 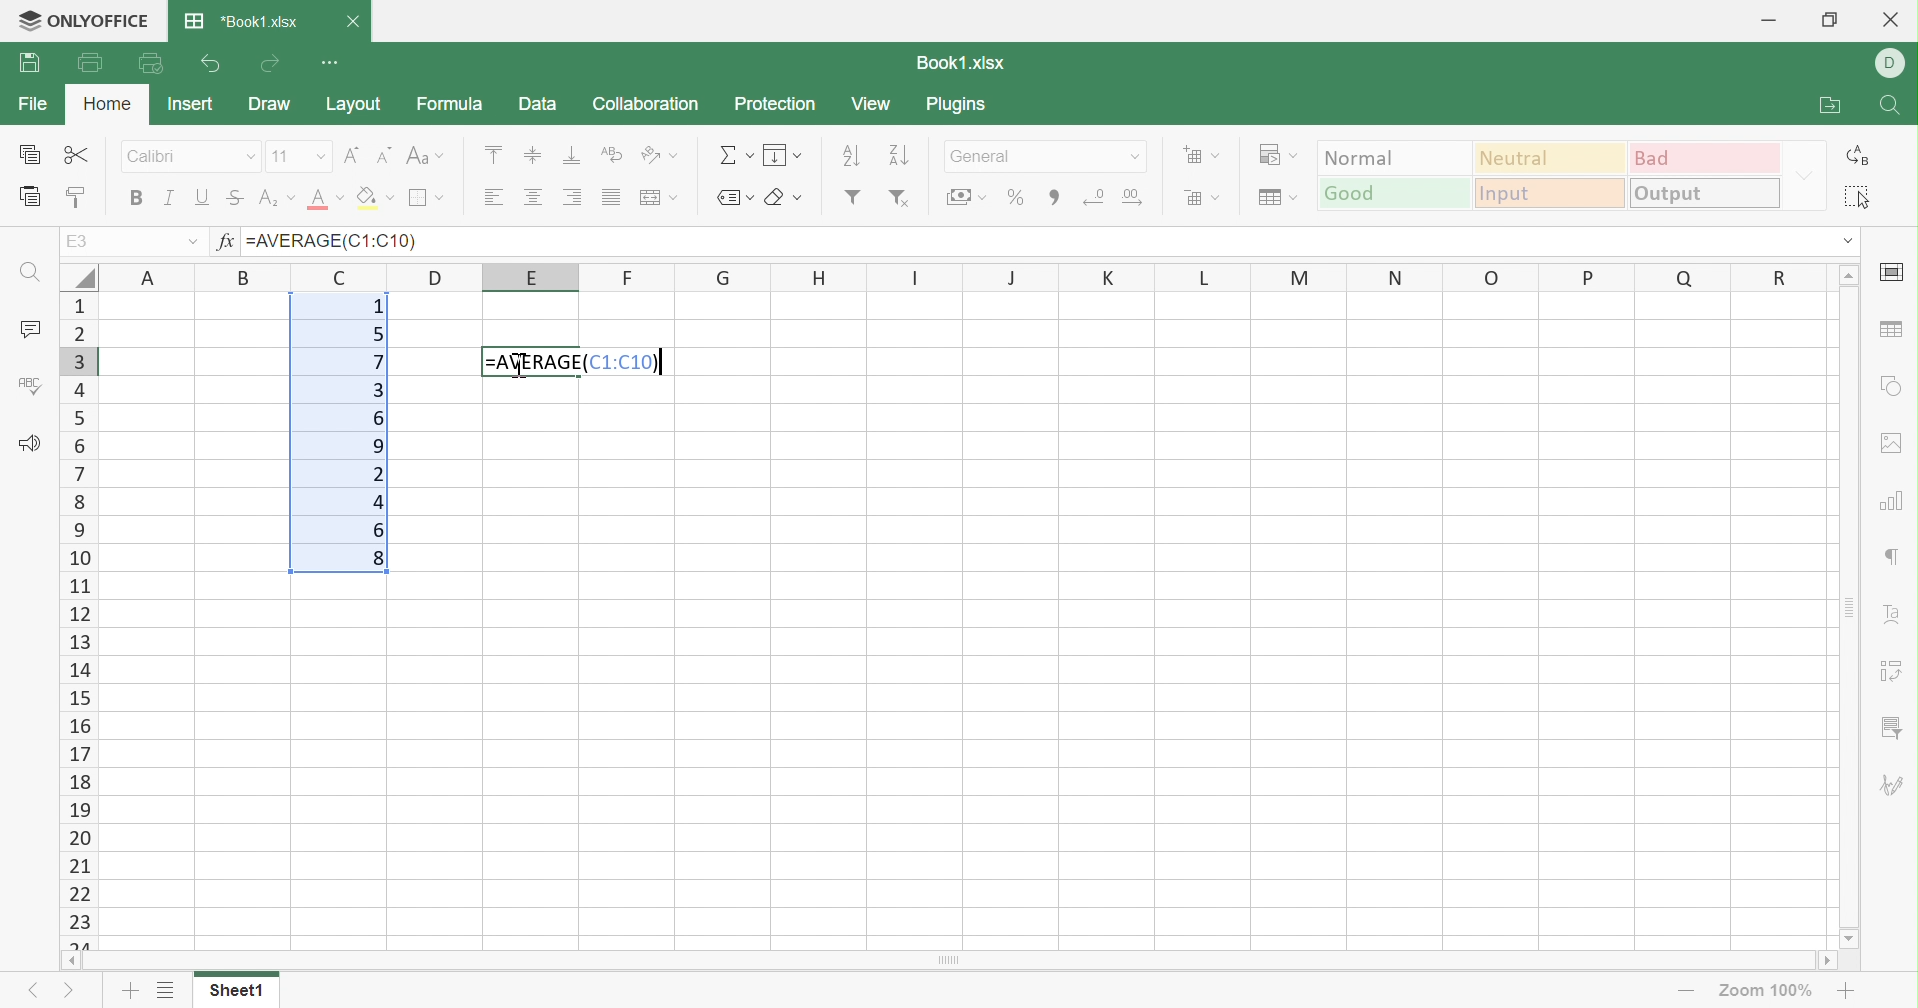 I want to click on Text Art settings, so click(x=1893, y=617).